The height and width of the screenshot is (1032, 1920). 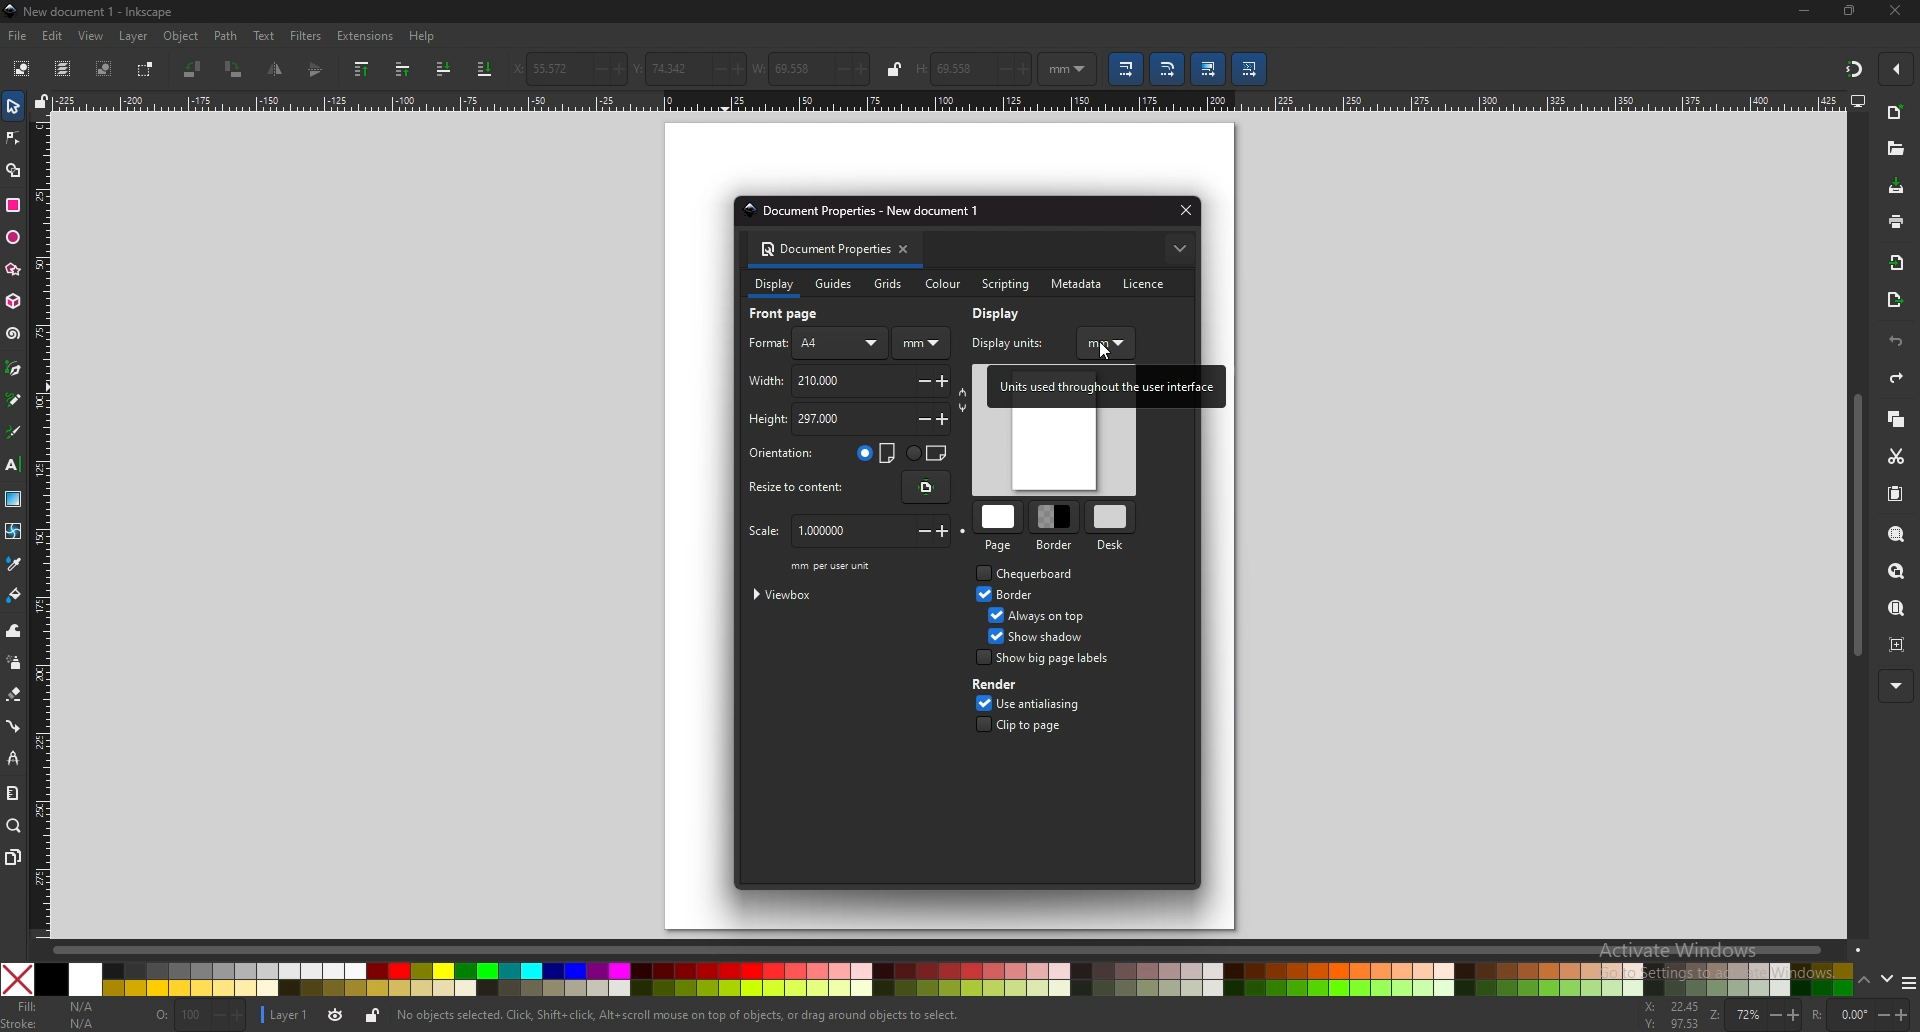 What do you see at coordinates (1027, 70) in the screenshot?
I see `+` at bounding box center [1027, 70].